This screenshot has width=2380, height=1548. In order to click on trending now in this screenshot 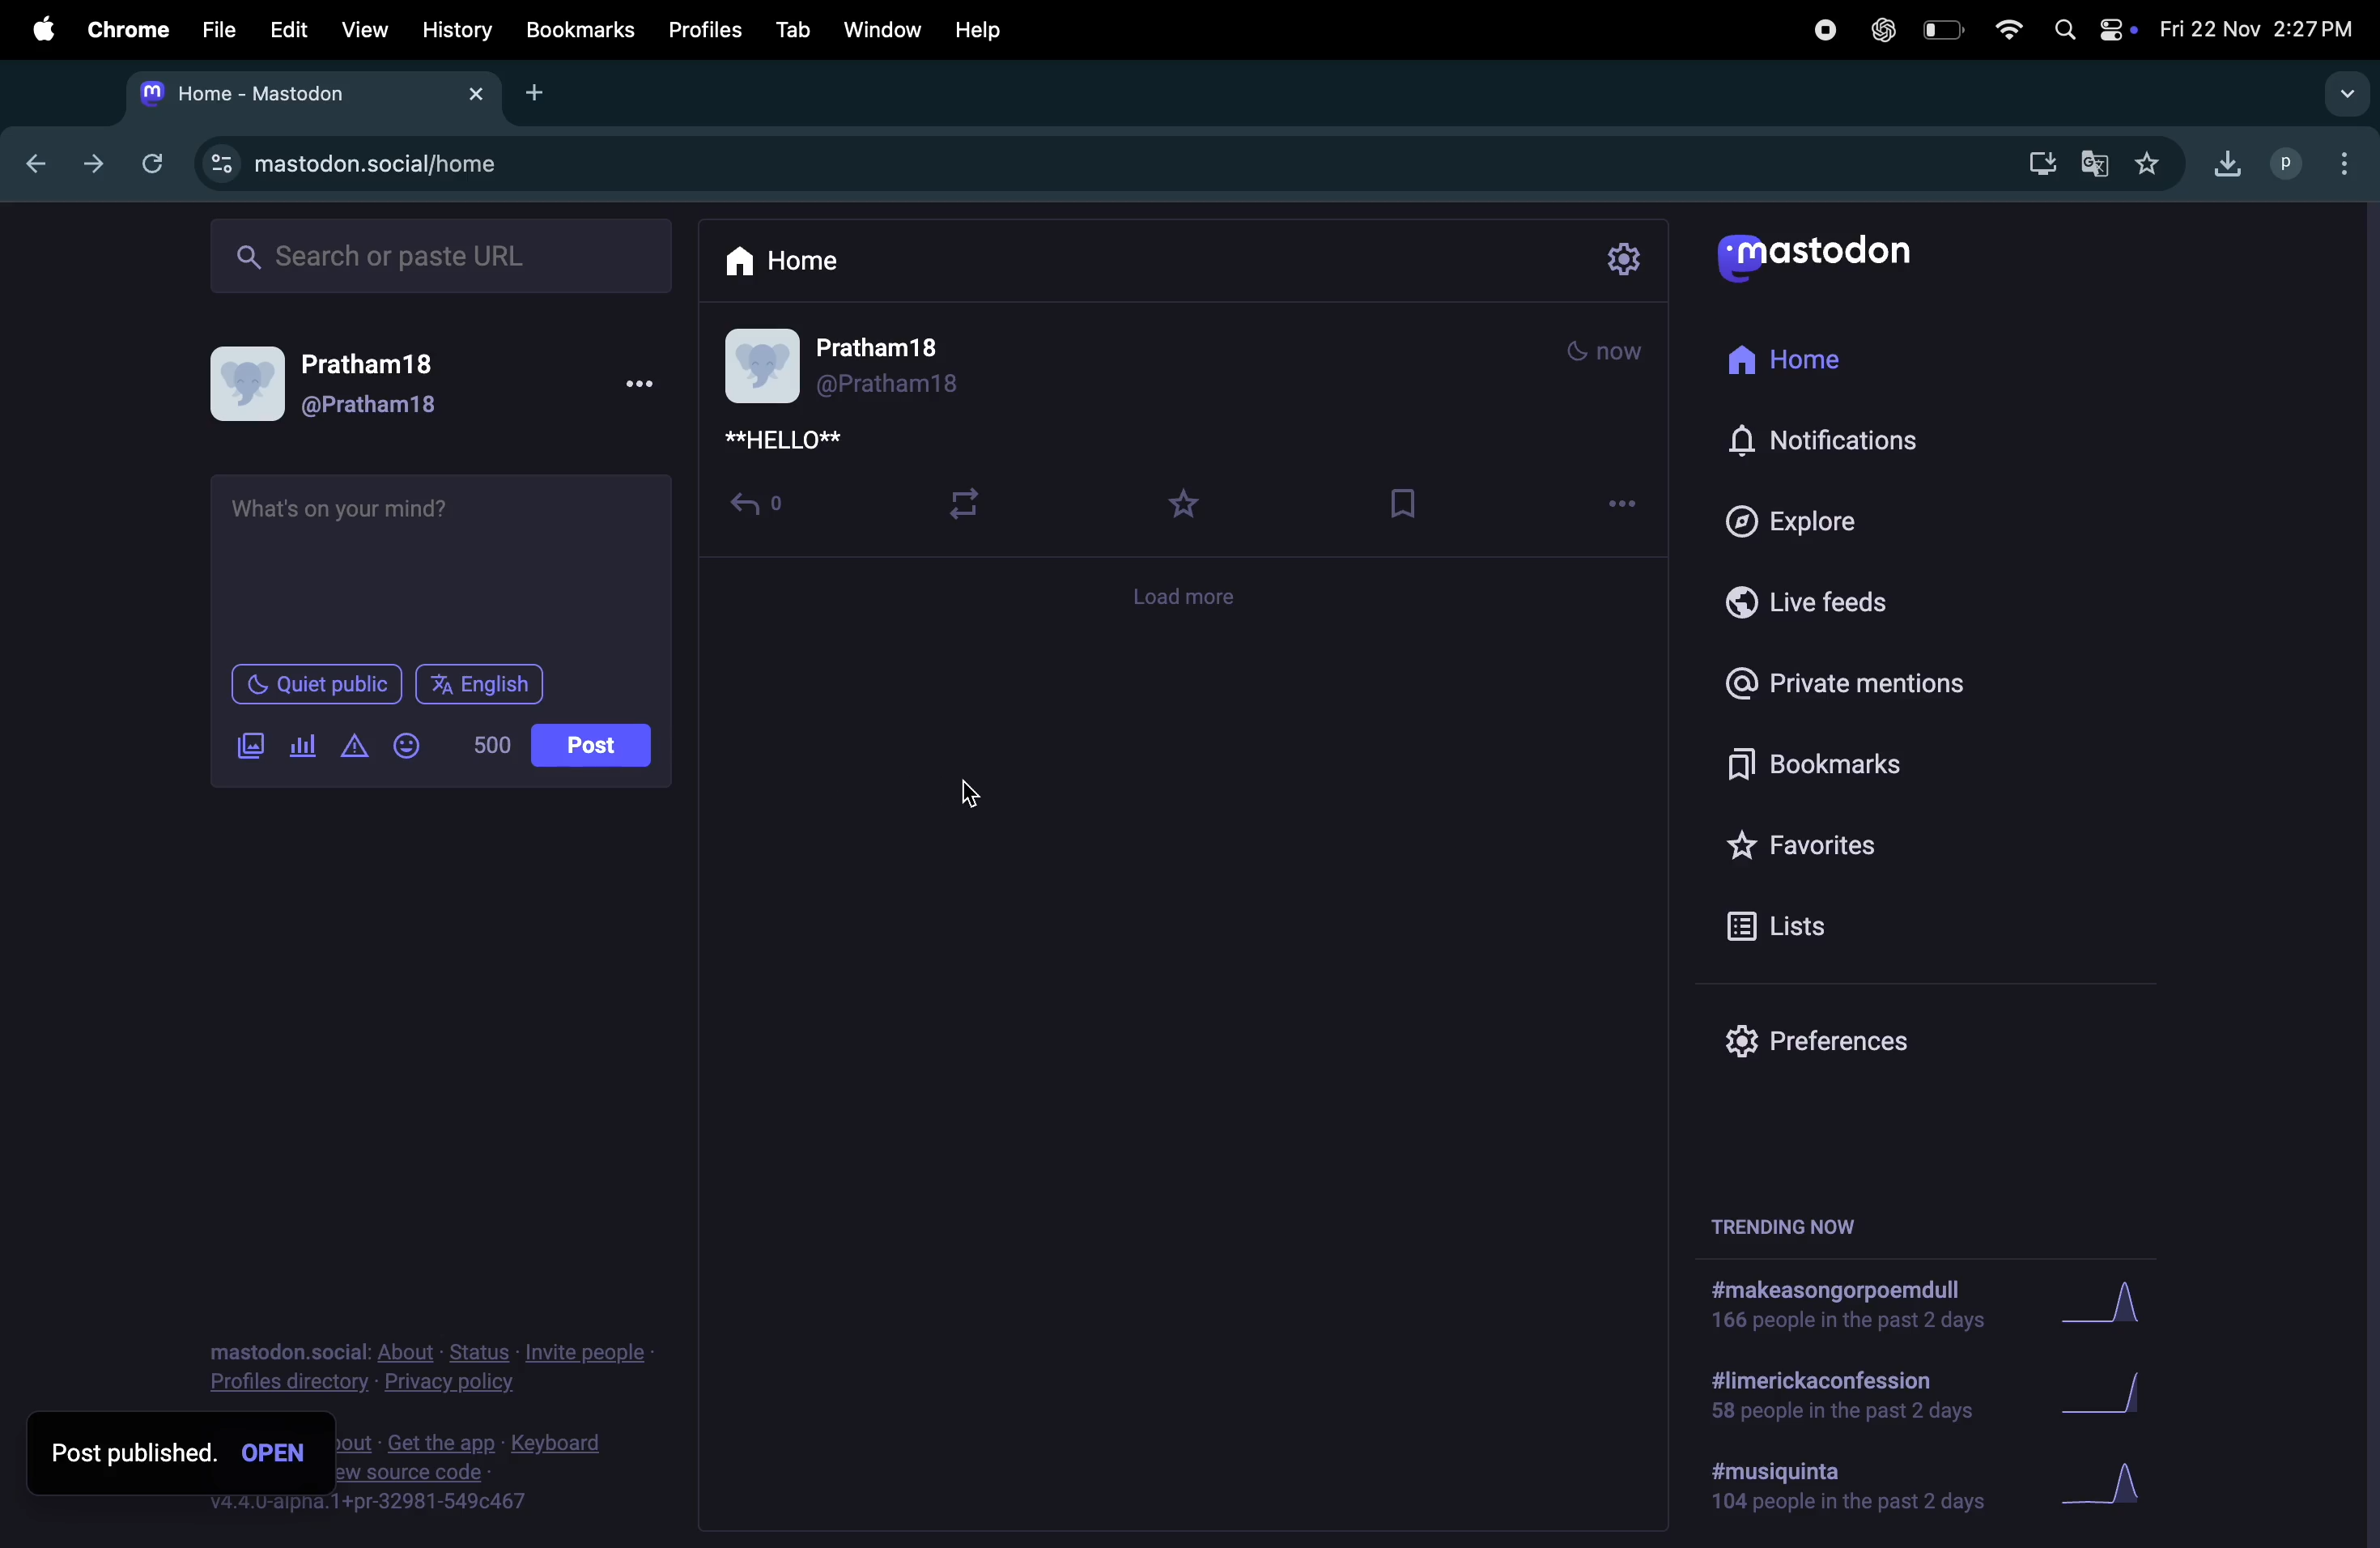, I will do `click(1806, 1222)`.